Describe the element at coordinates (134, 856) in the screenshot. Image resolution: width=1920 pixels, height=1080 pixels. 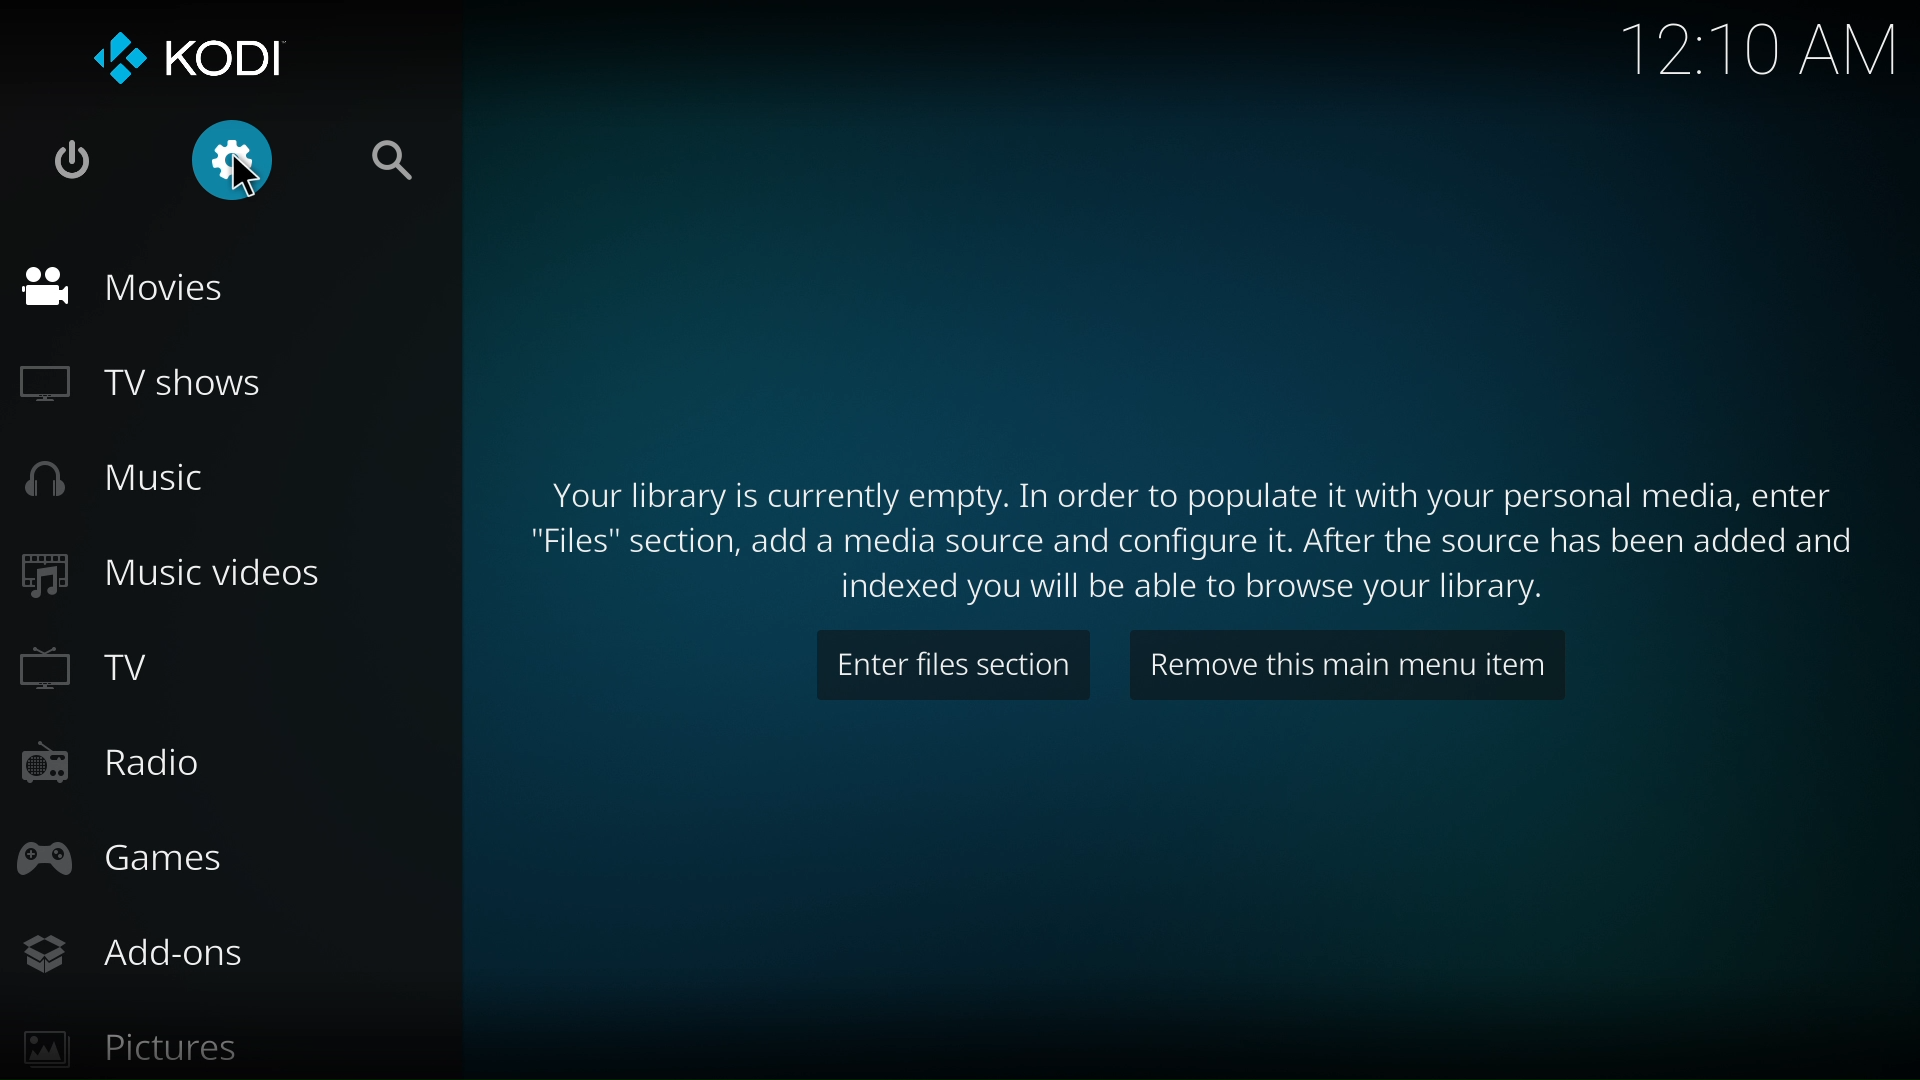
I see `games` at that location.